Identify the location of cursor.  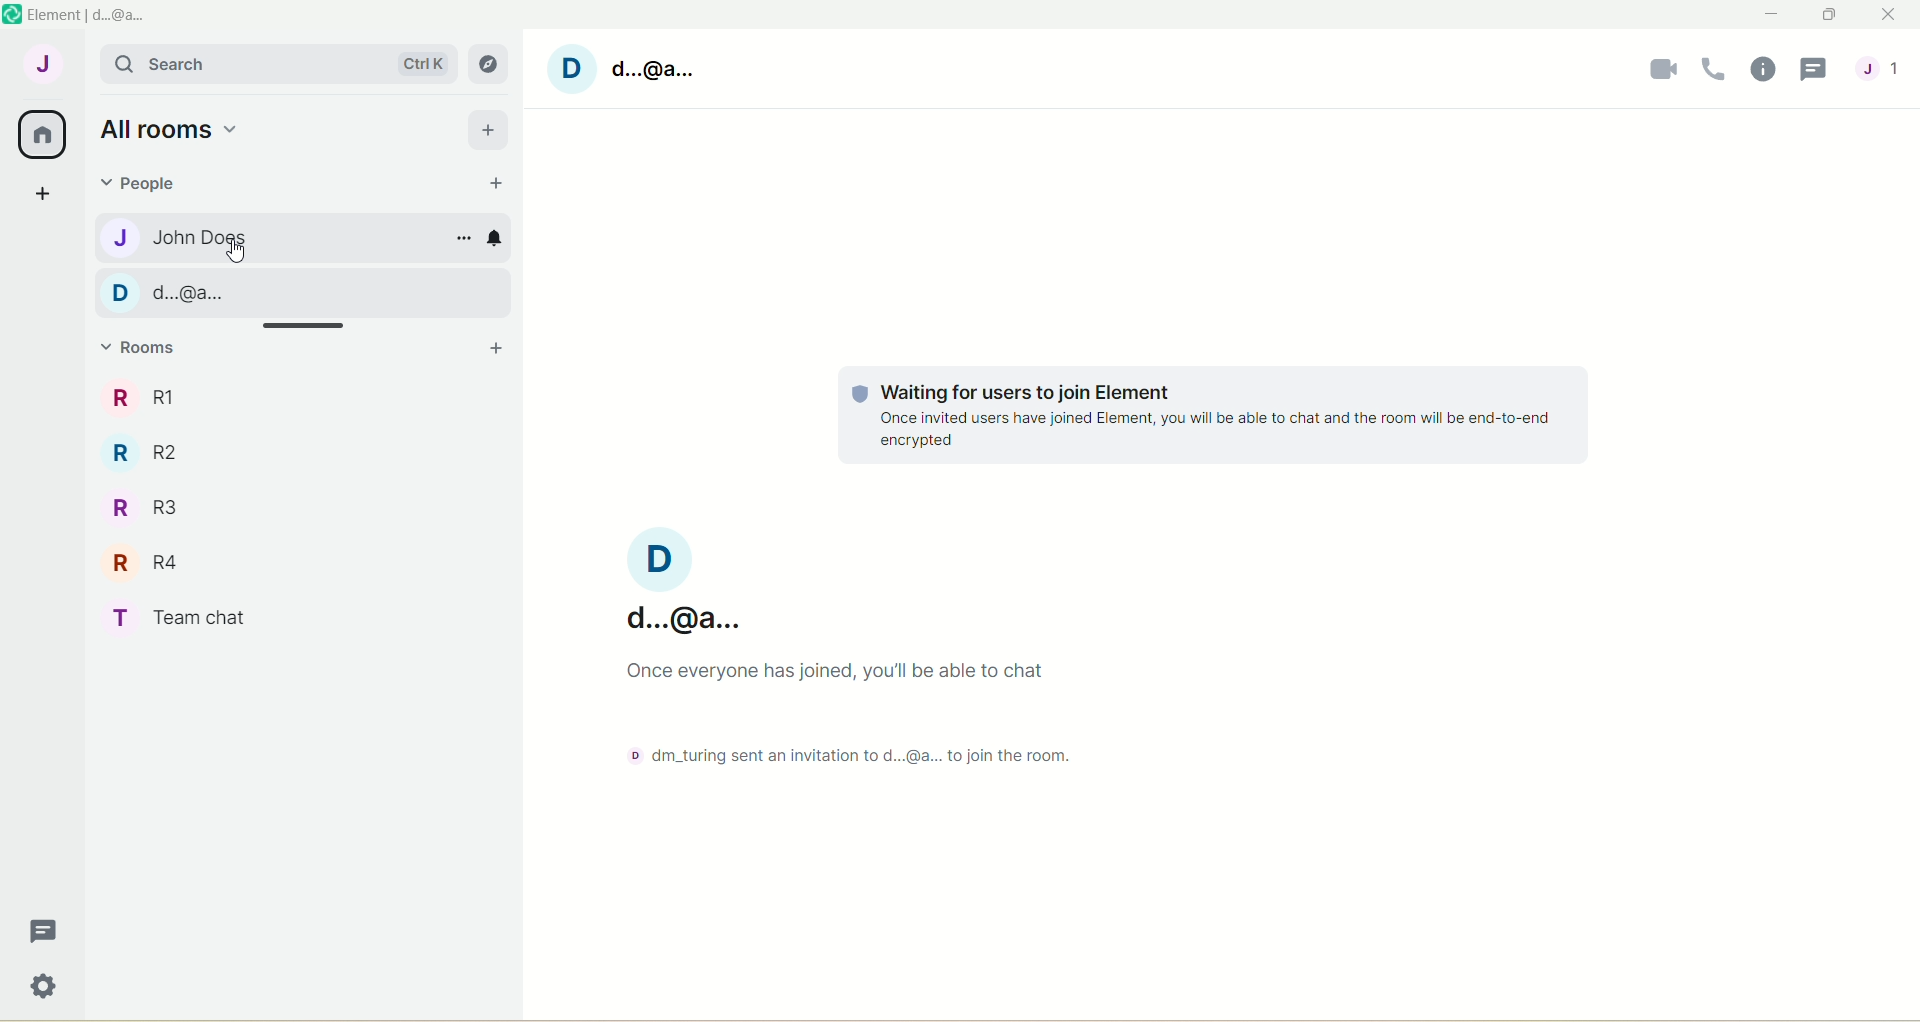
(235, 254).